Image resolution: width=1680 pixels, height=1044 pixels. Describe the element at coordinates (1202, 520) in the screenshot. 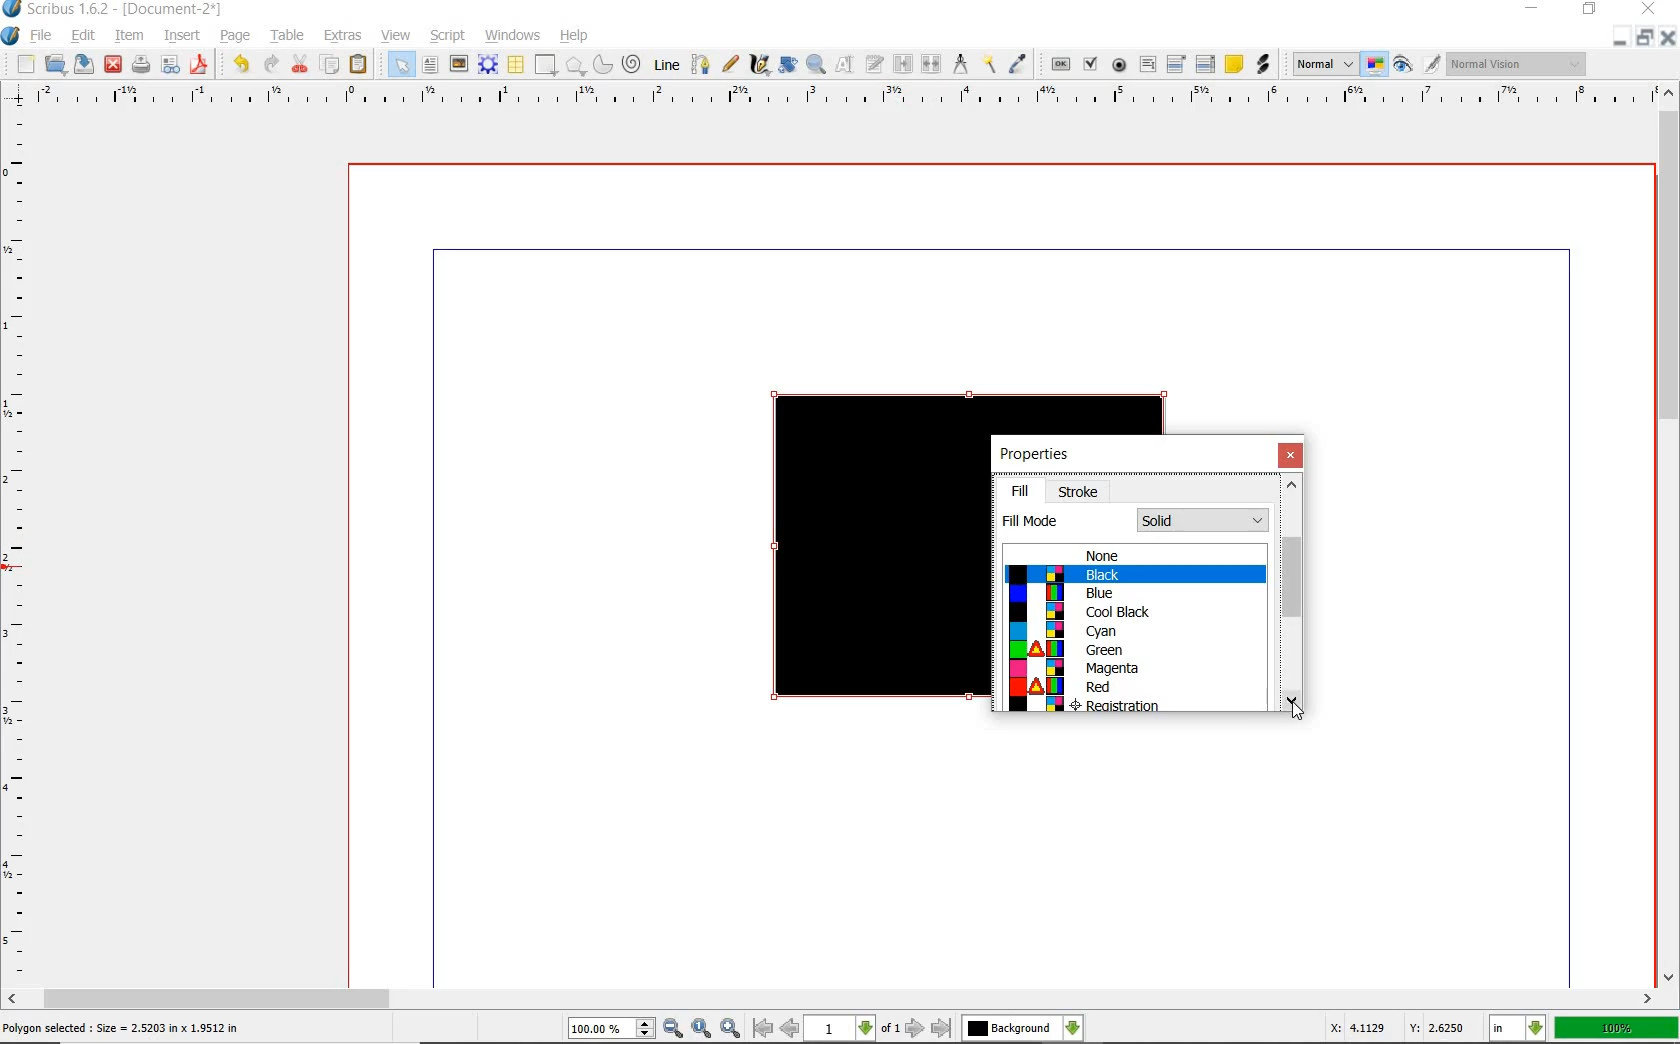

I see `fill mode` at that location.